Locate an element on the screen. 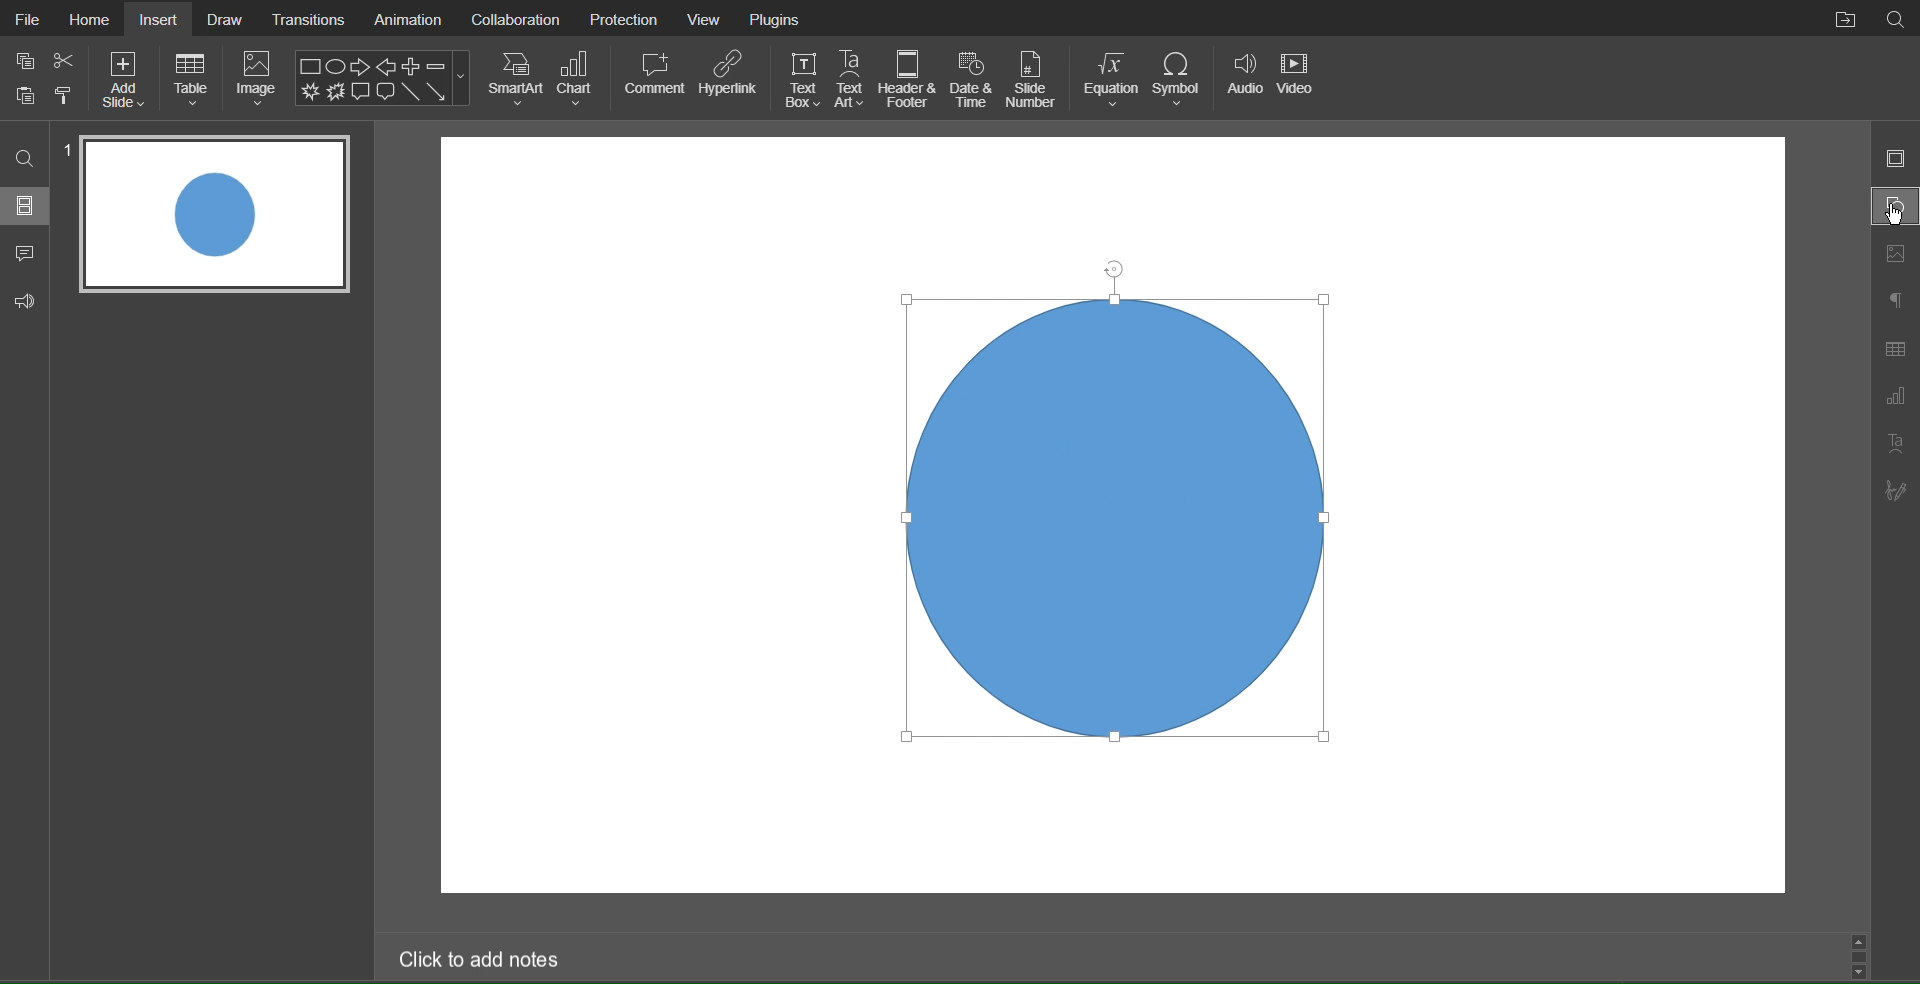 This screenshot has height=984, width=1920. Image Settings is located at coordinates (1892, 253).